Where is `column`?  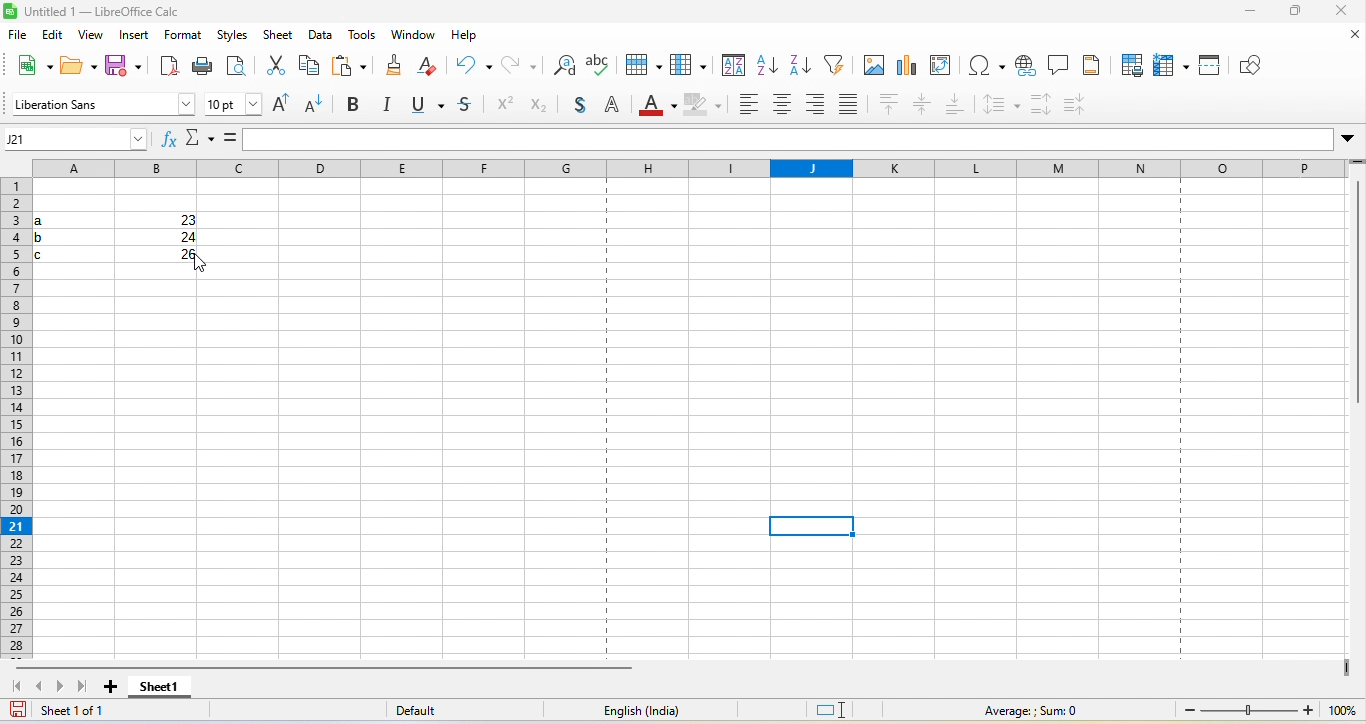
column is located at coordinates (687, 66).